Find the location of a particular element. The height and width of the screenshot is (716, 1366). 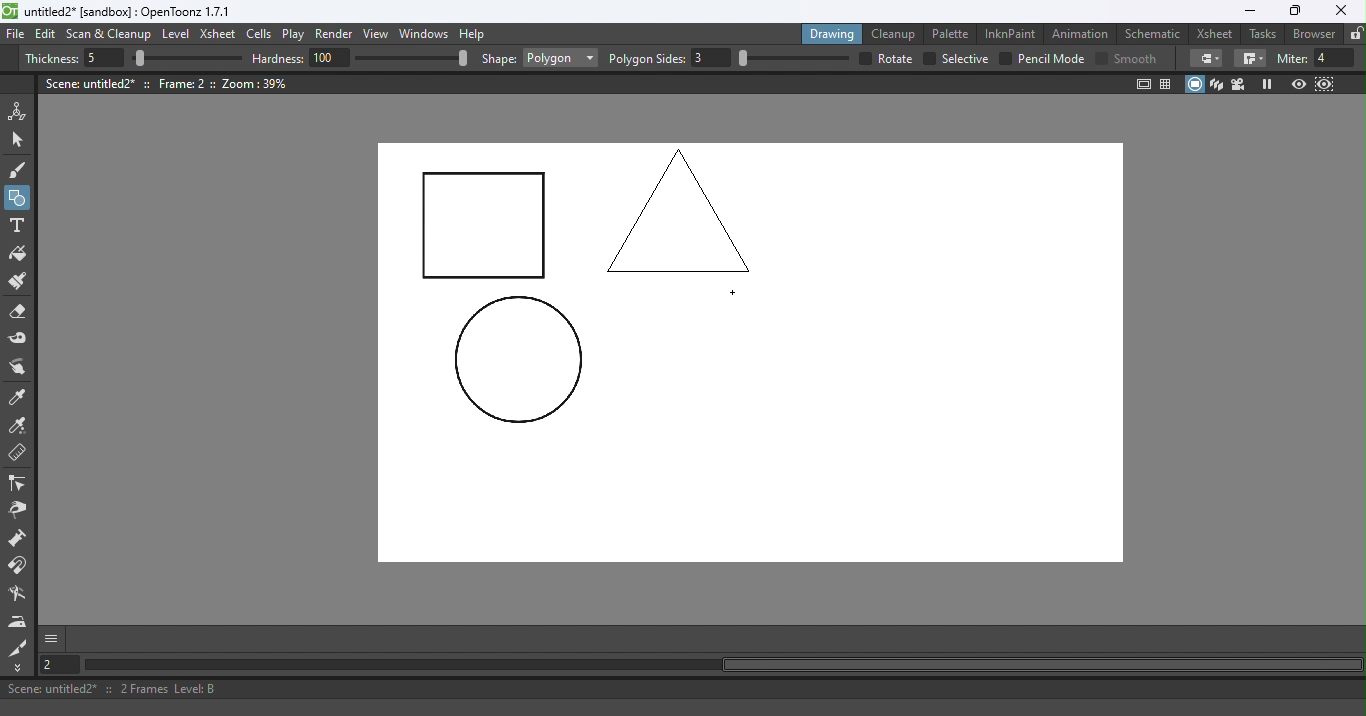

Animation is located at coordinates (1083, 32).